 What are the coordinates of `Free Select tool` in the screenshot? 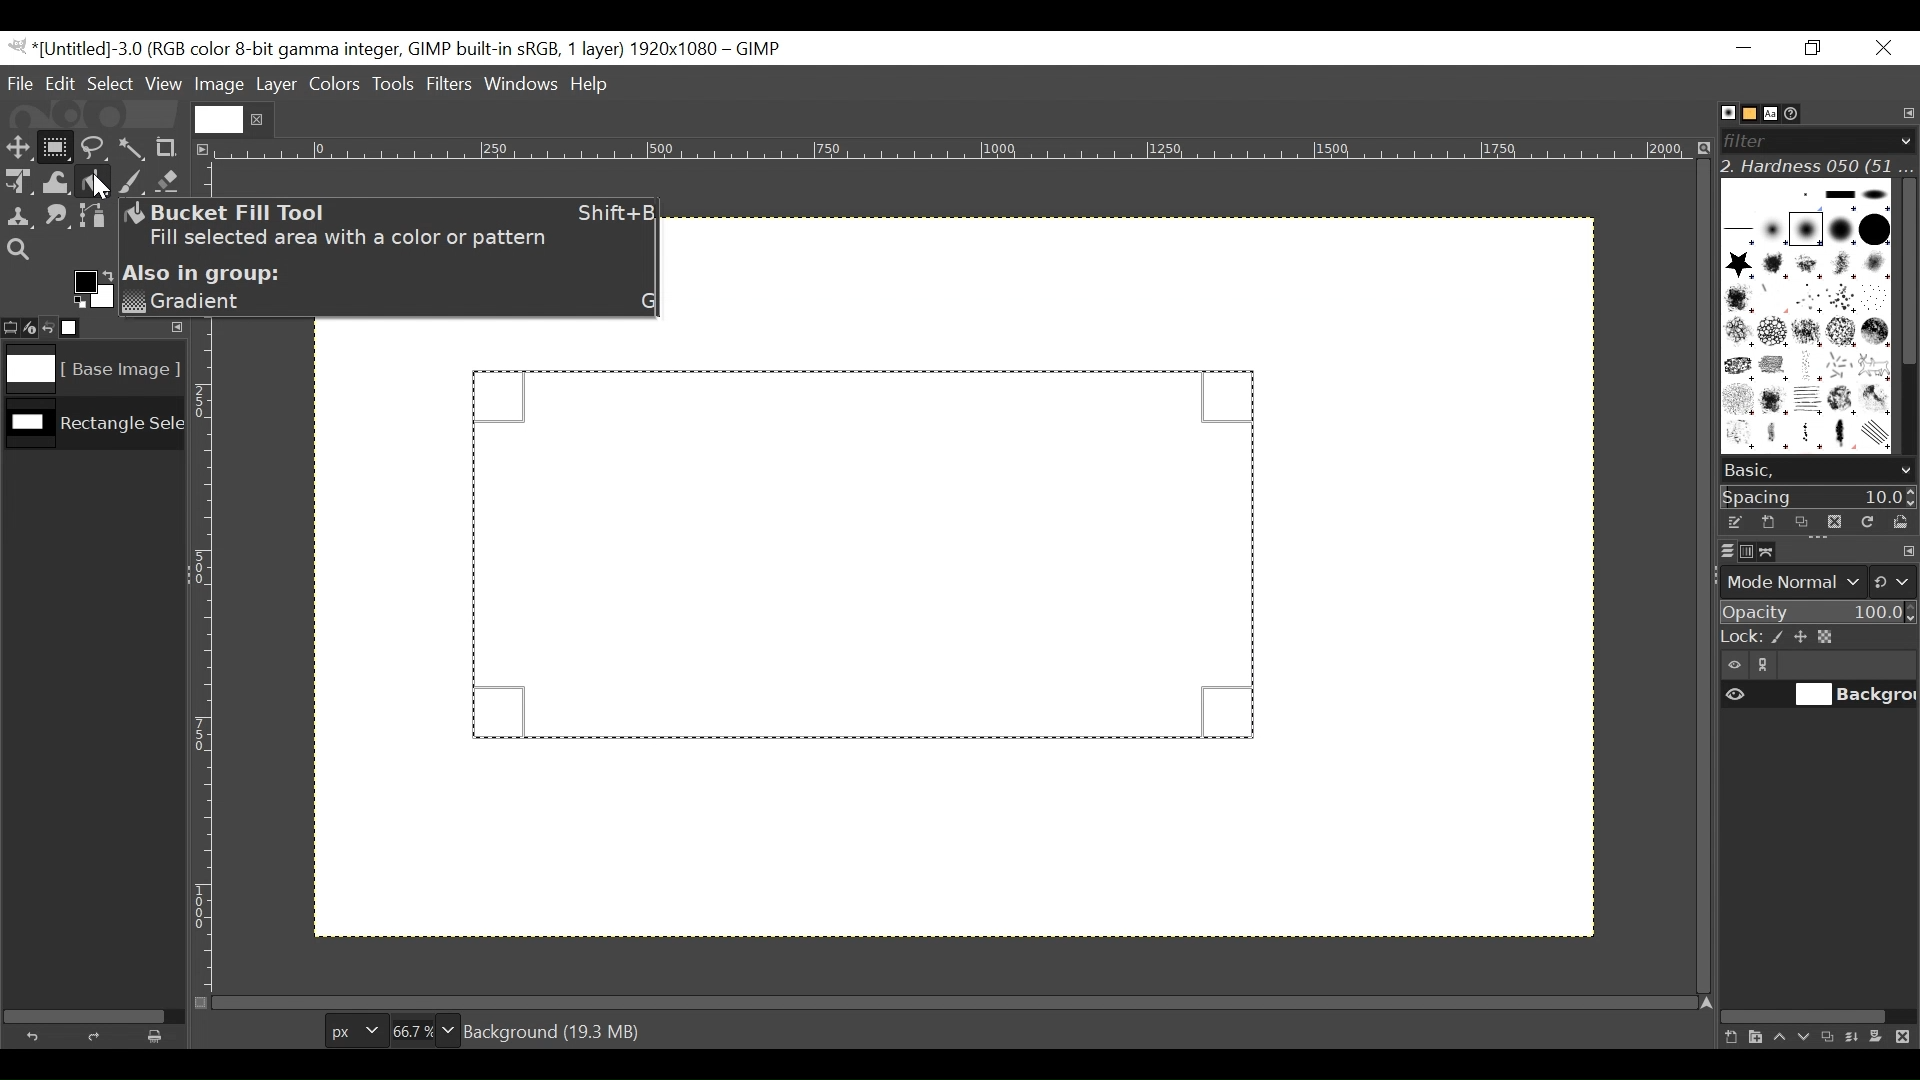 It's located at (92, 144).